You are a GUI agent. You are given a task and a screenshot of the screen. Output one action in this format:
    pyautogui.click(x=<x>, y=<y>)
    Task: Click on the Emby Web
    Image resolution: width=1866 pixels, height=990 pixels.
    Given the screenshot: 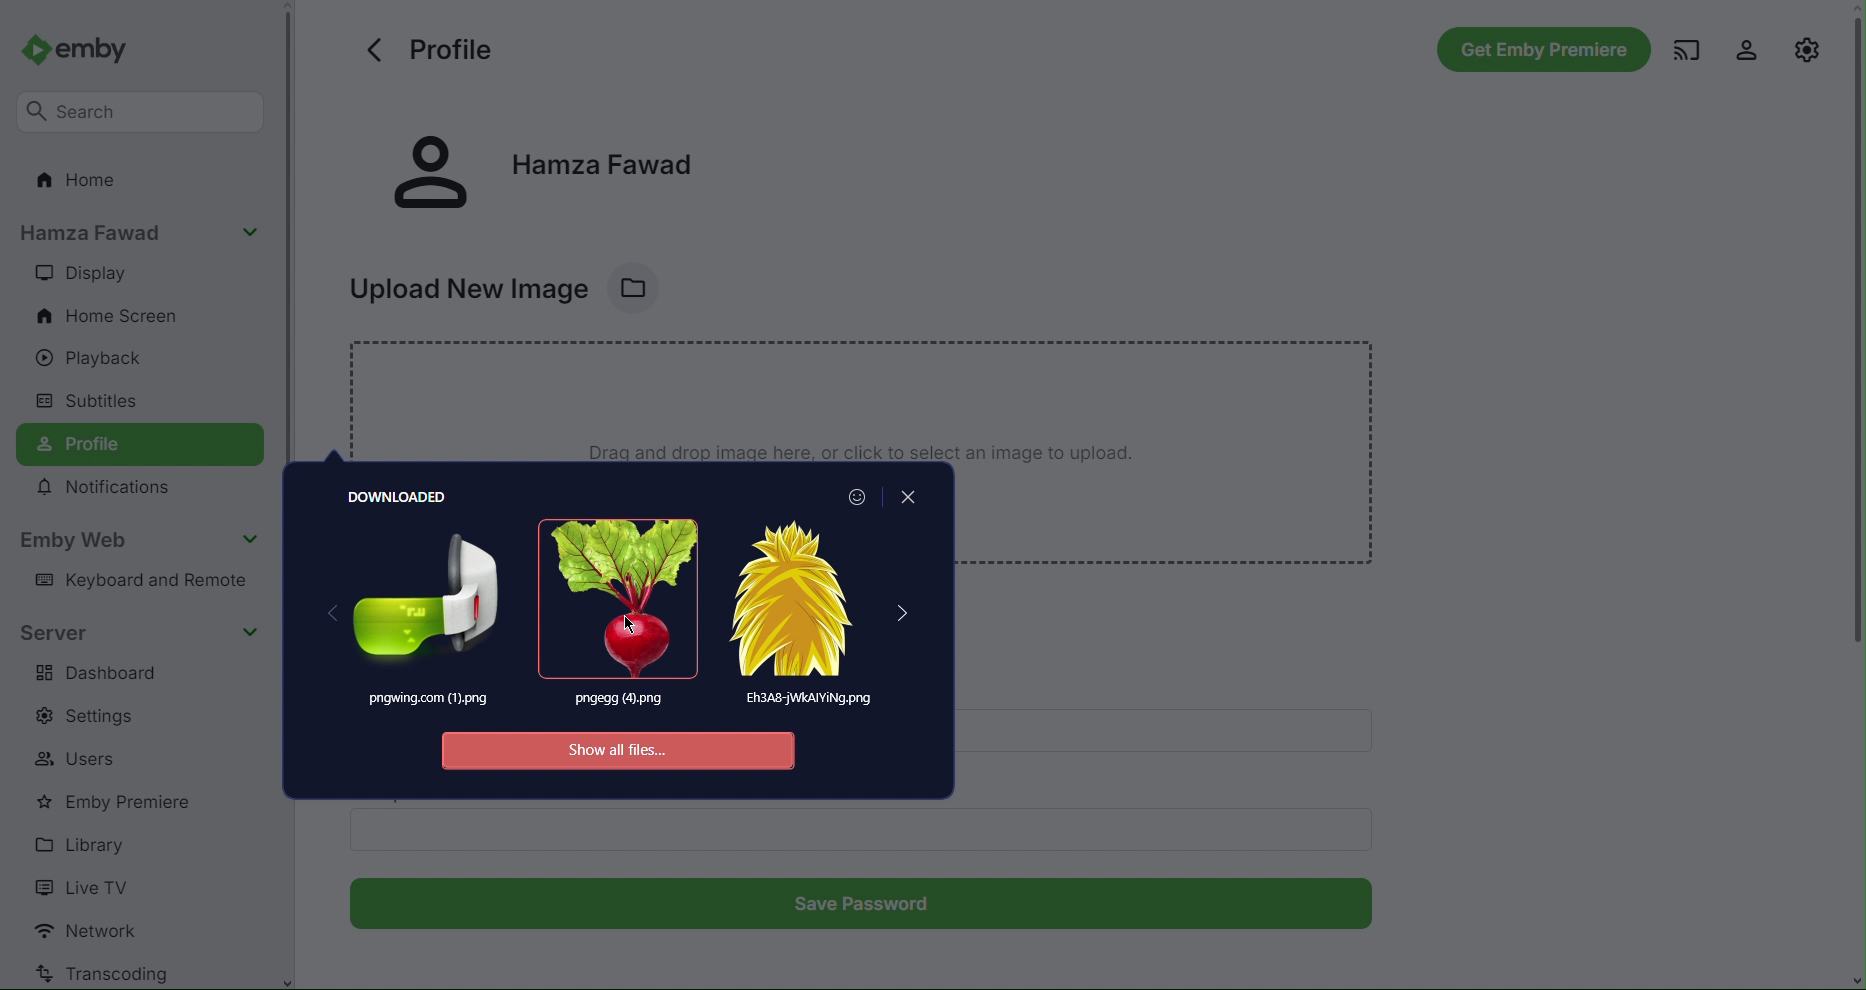 What is the action you would take?
    pyautogui.click(x=142, y=540)
    